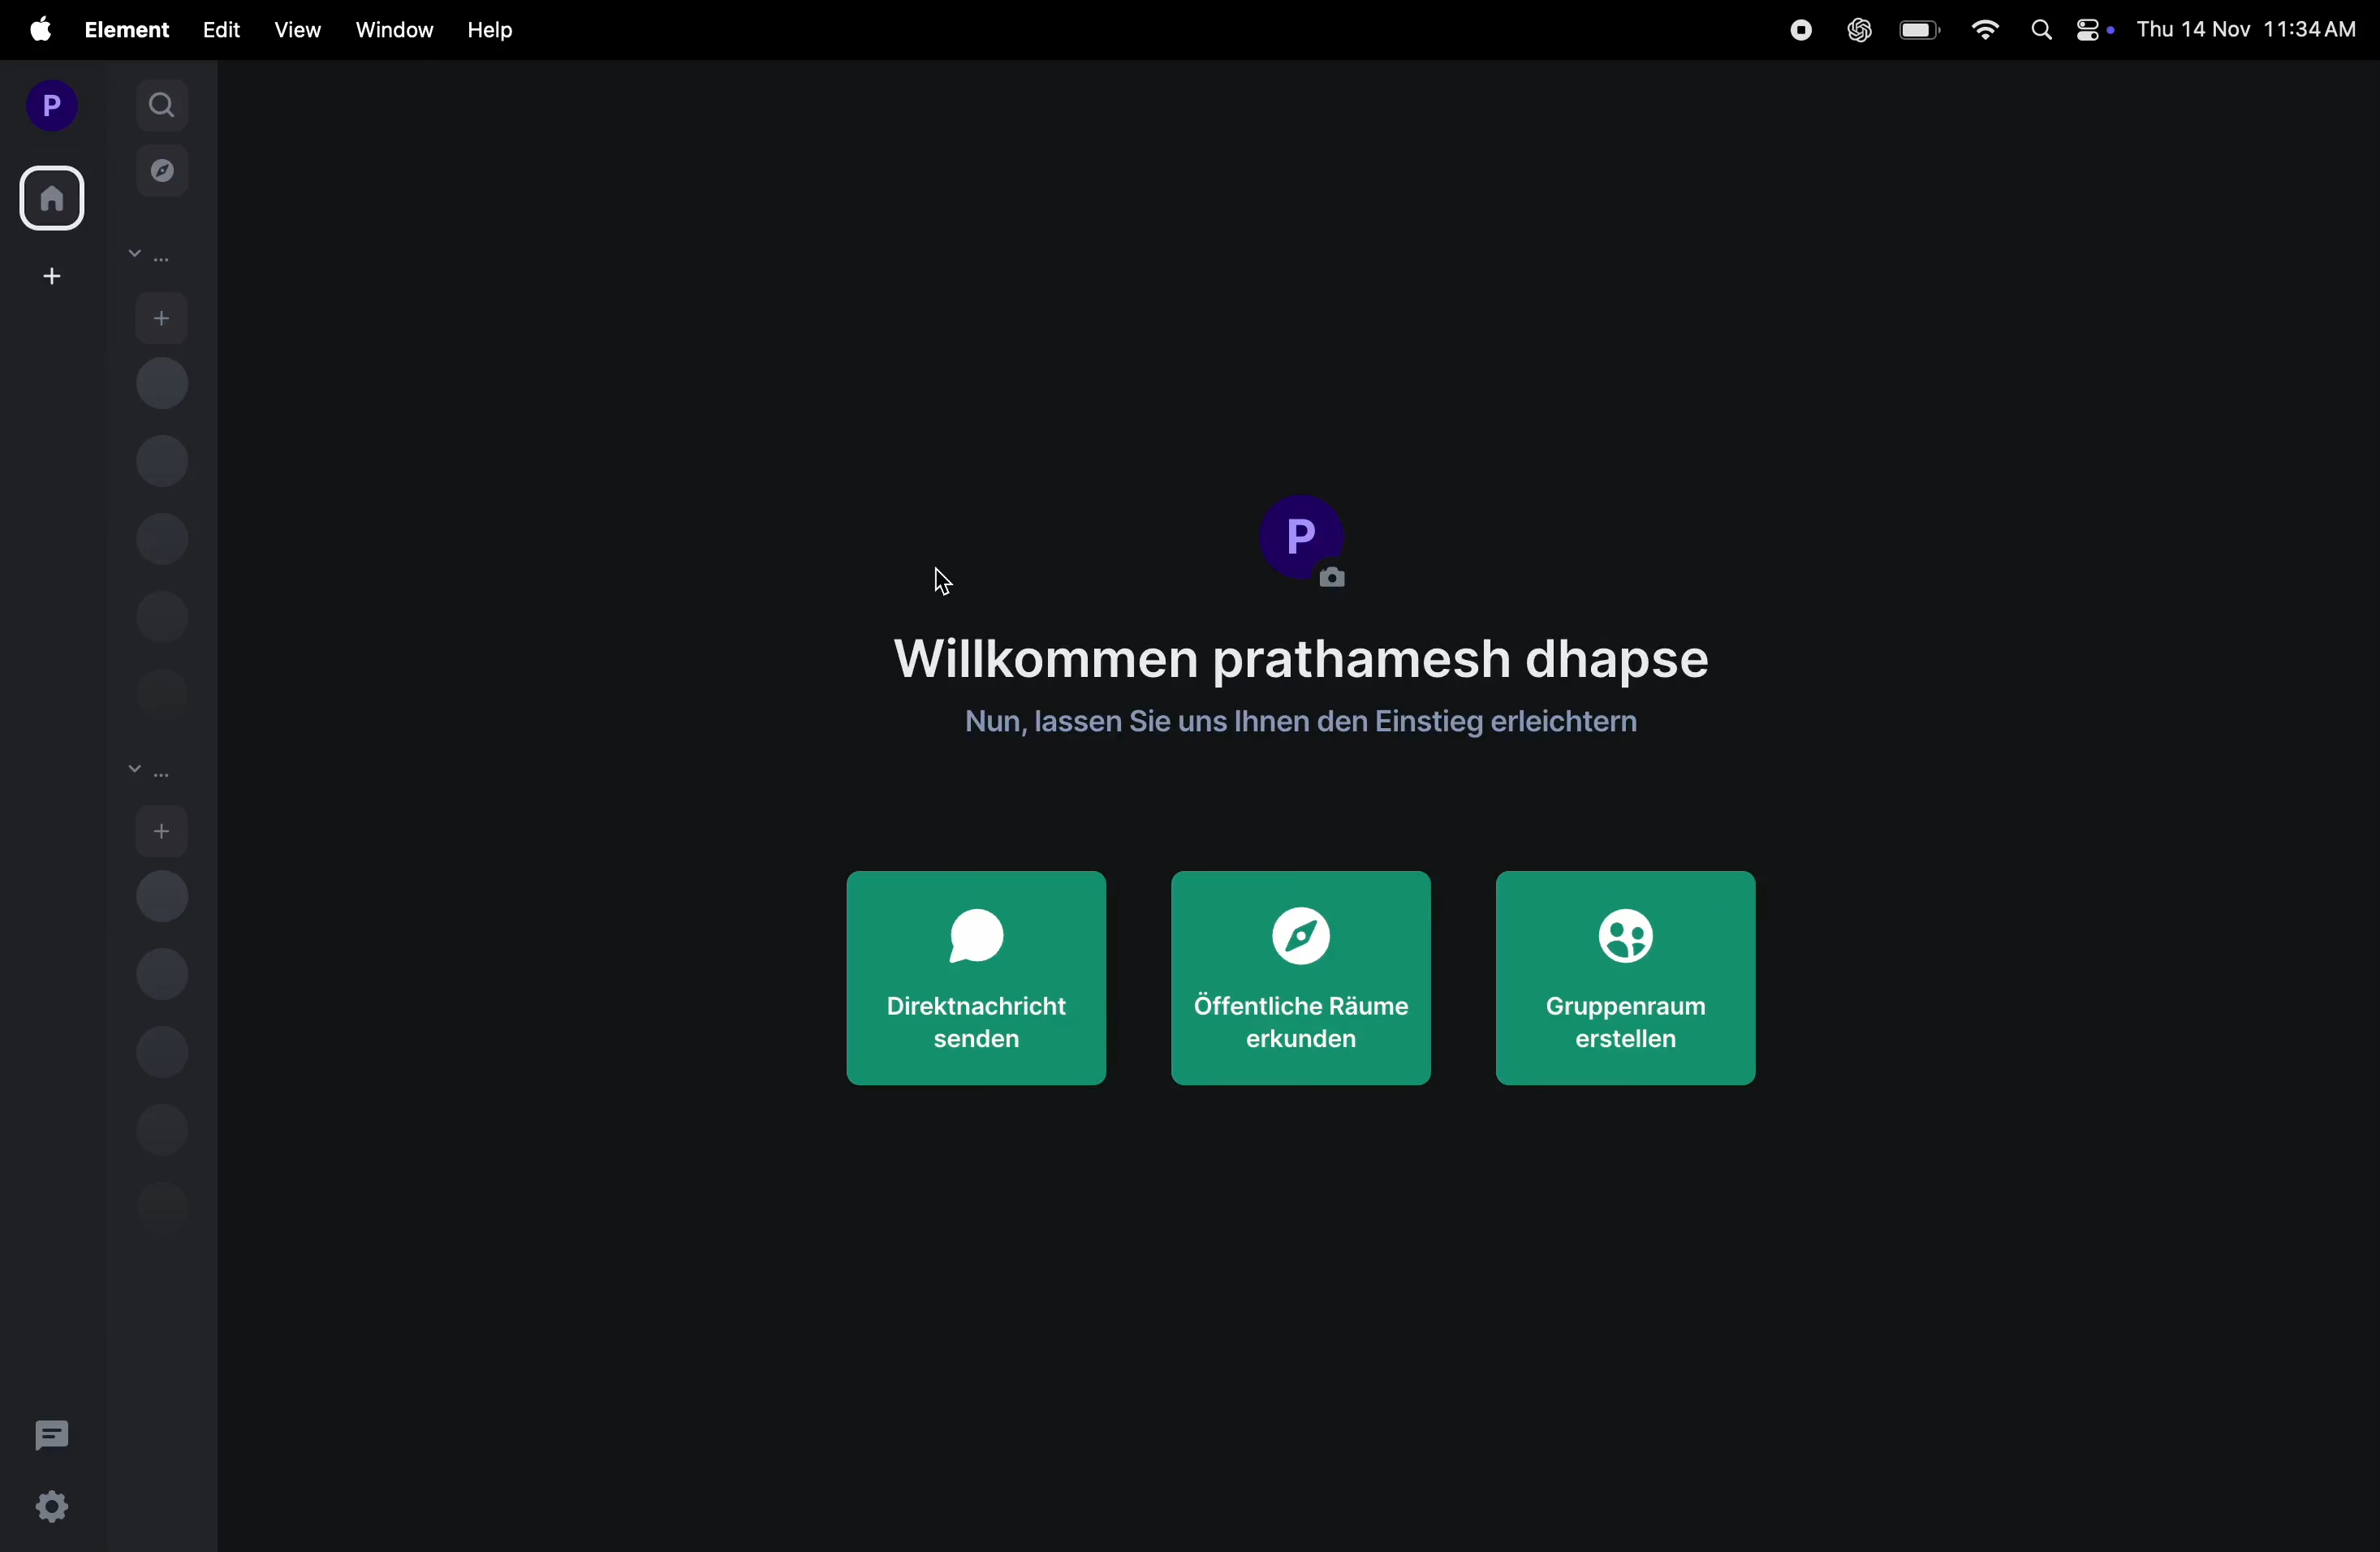 This screenshot has width=2380, height=1552. What do you see at coordinates (48, 275) in the screenshot?
I see `create space` at bounding box center [48, 275].